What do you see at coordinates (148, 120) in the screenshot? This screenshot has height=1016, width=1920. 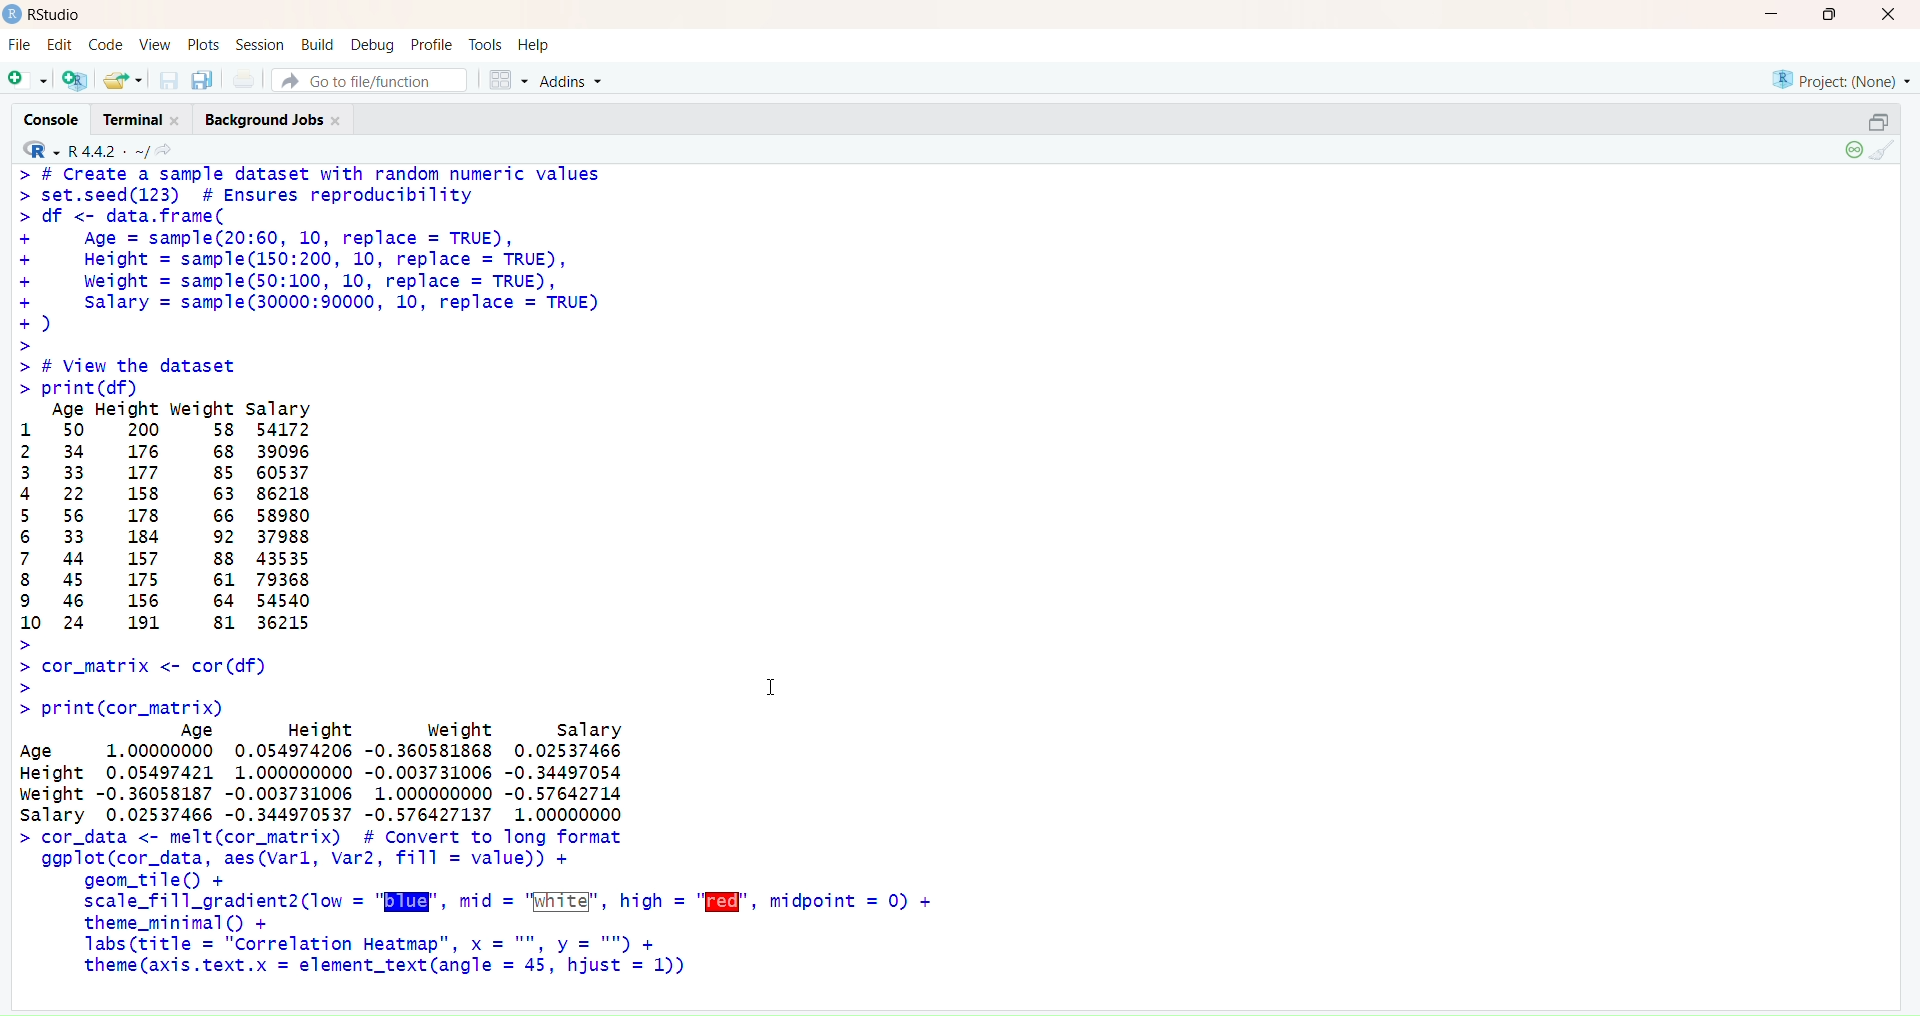 I see `Terminal` at bounding box center [148, 120].